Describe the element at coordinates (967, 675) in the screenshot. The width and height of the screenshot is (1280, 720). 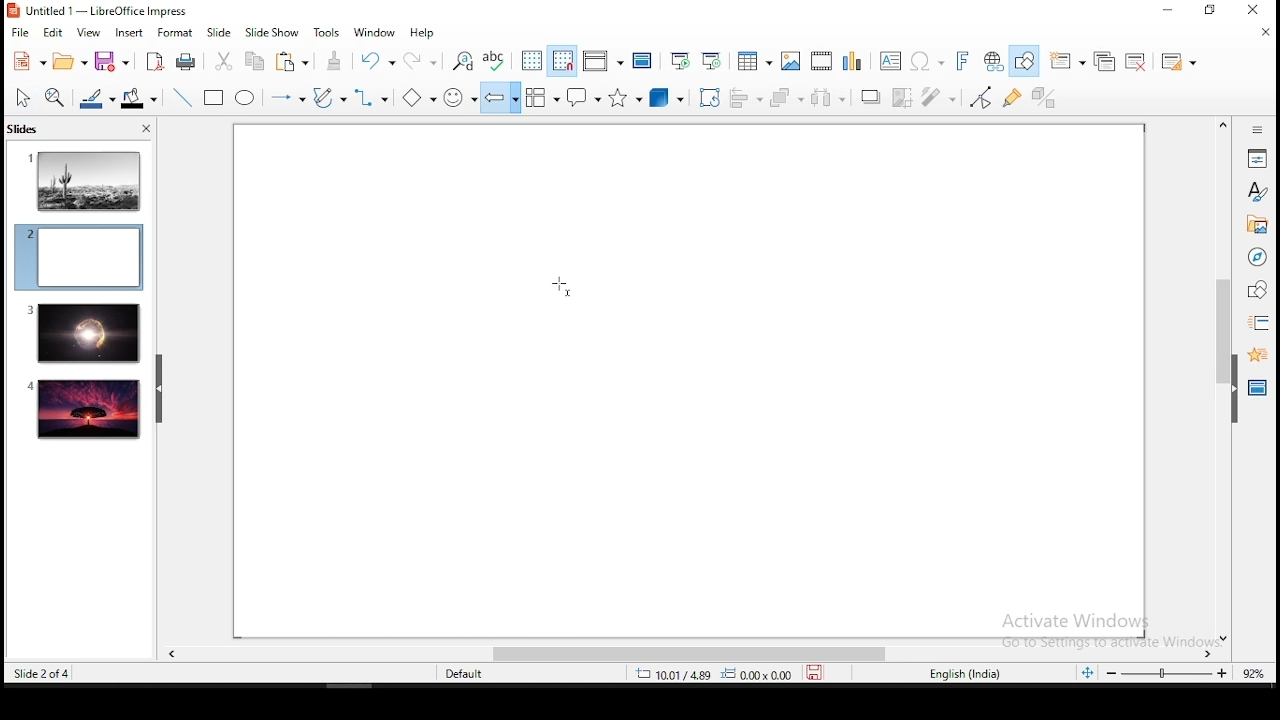
I see `english (india)` at that location.